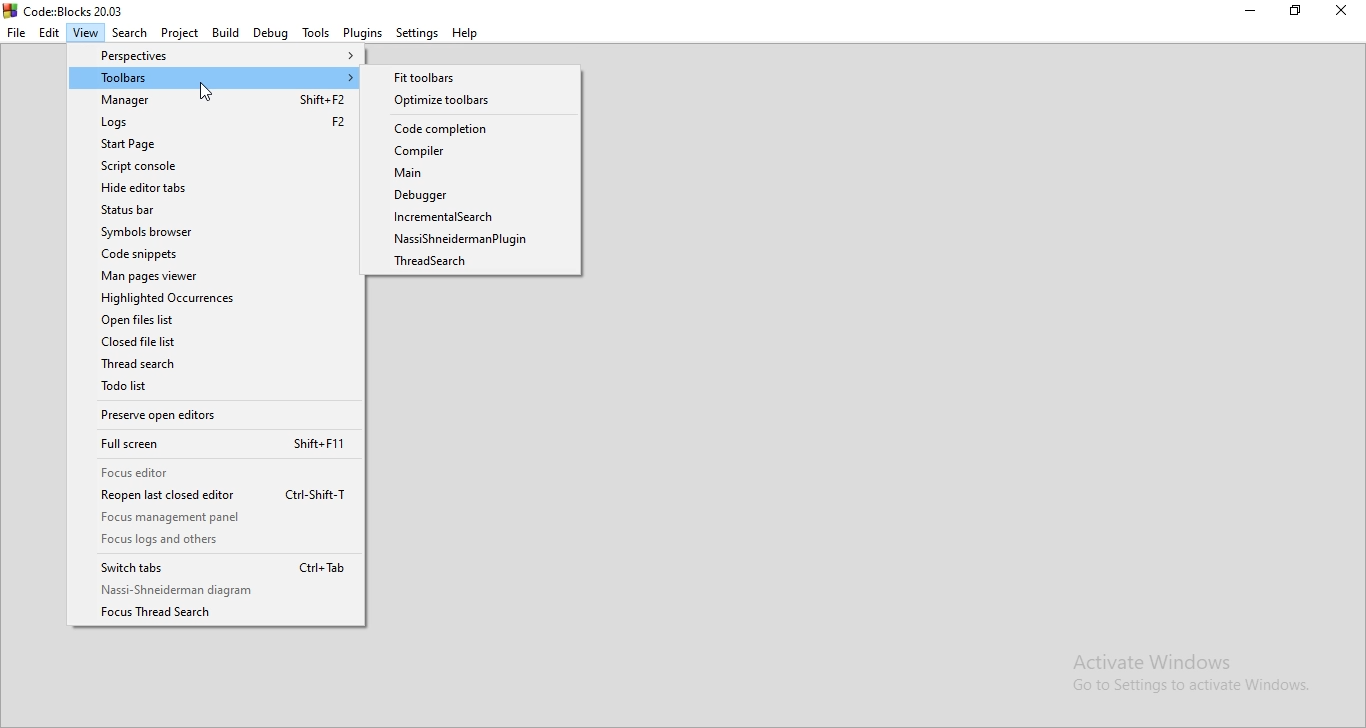 The image size is (1366, 728). What do you see at coordinates (476, 241) in the screenshot?
I see `Nasaisho demaPlugin ` at bounding box center [476, 241].